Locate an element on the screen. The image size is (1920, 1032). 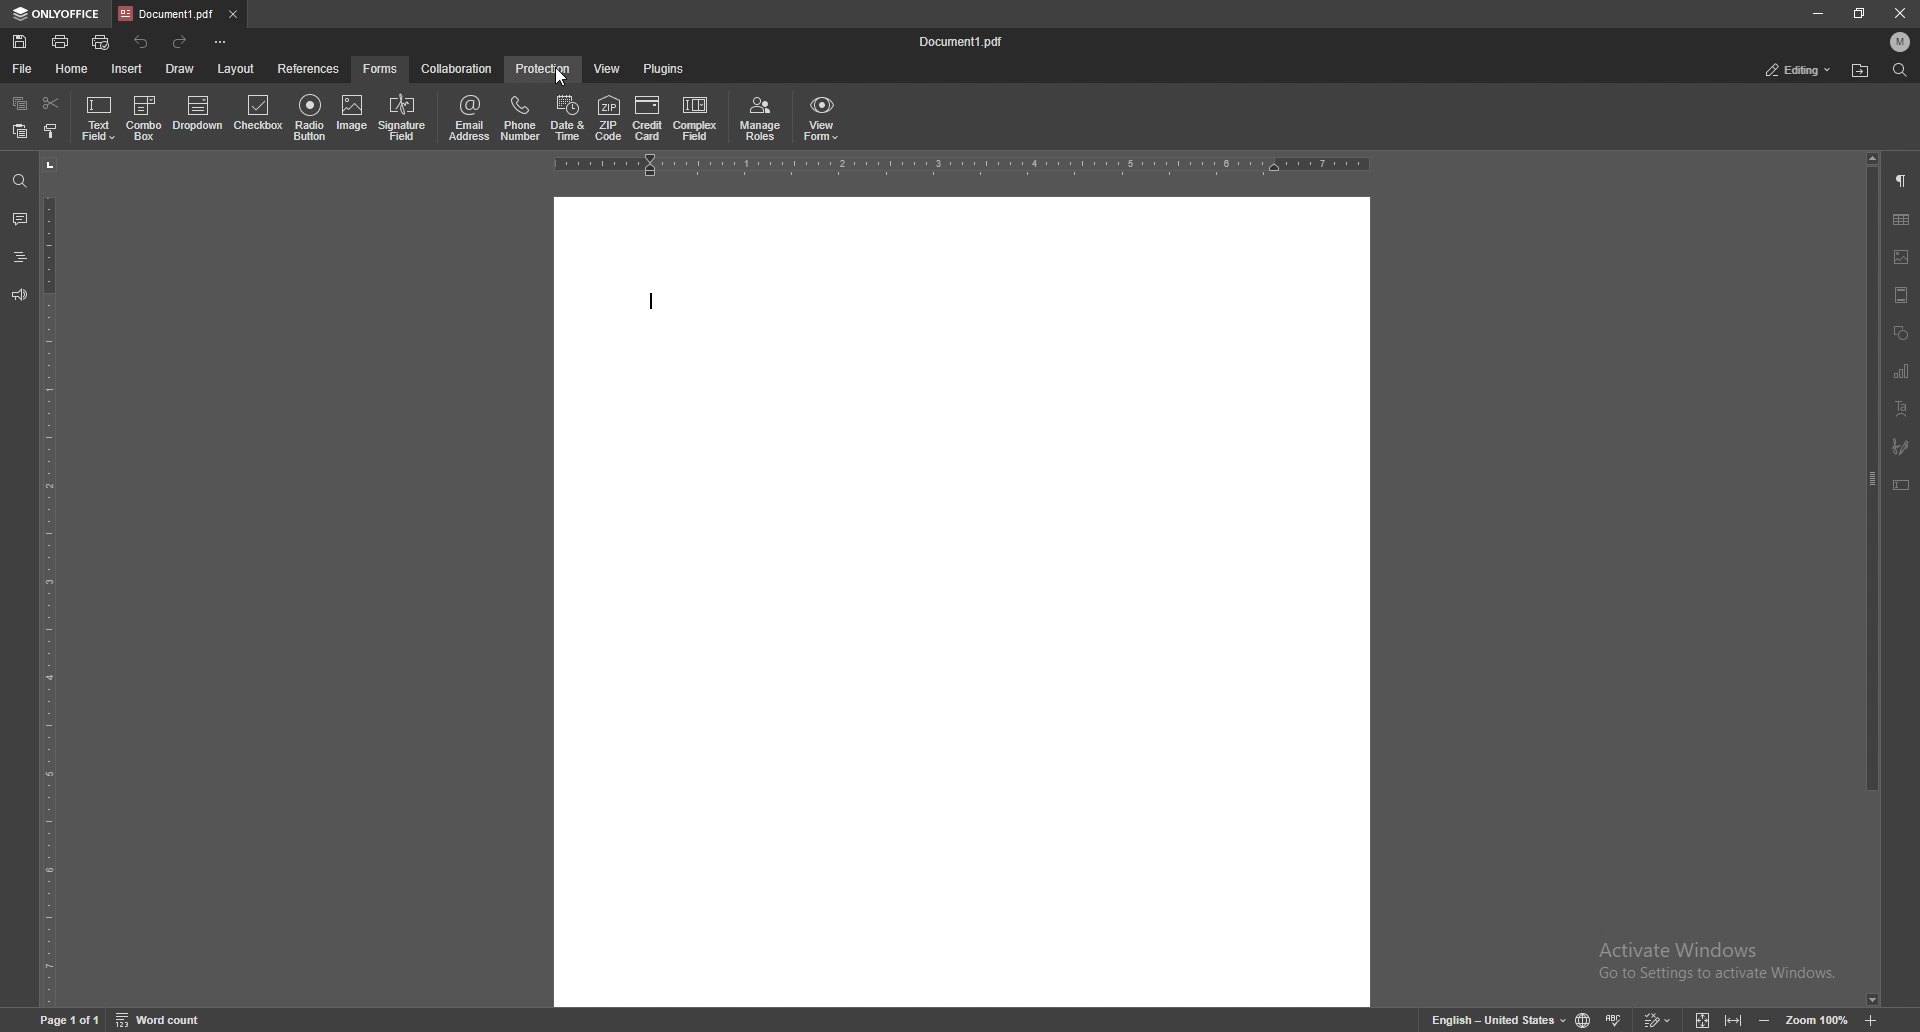
resize is located at coordinates (1862, 14).